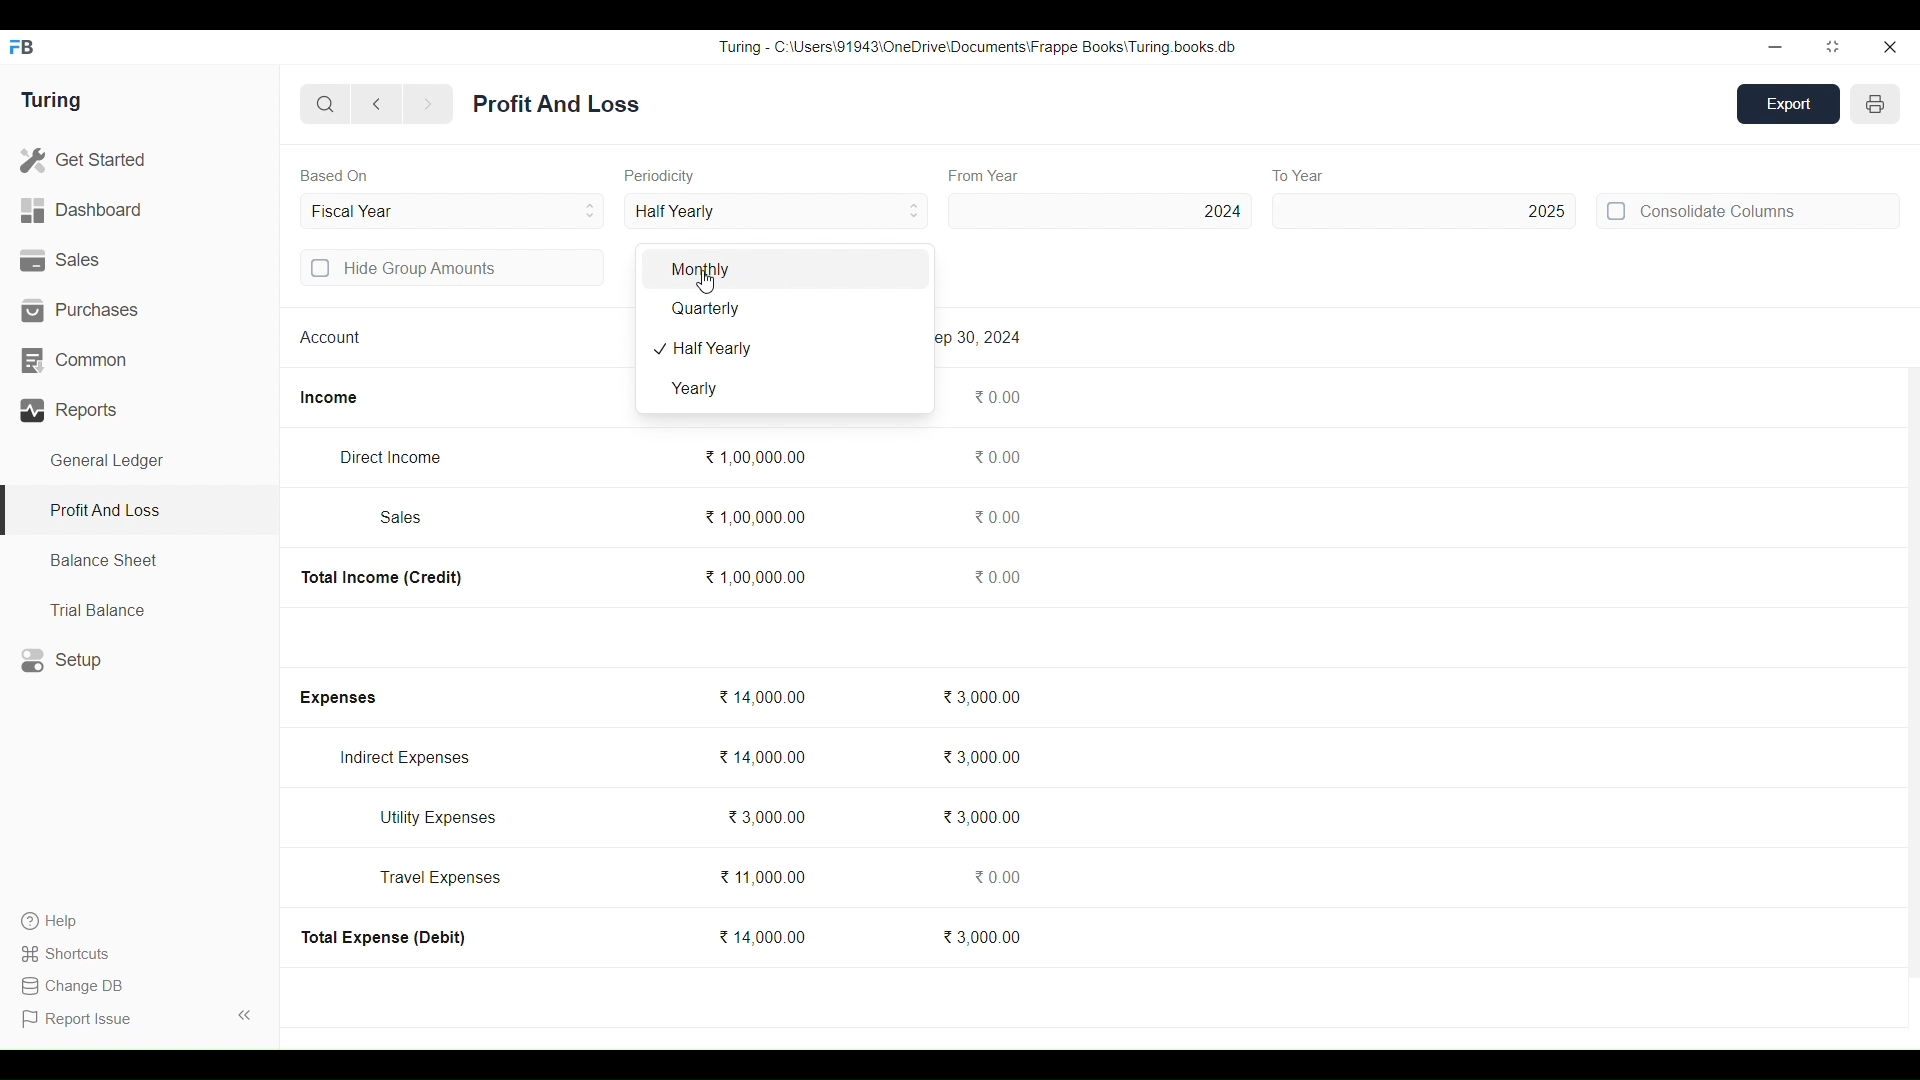  Describe the element at coordinates (385, 937) in the screenshot. I see `Total Expense (Debit)` at that location.